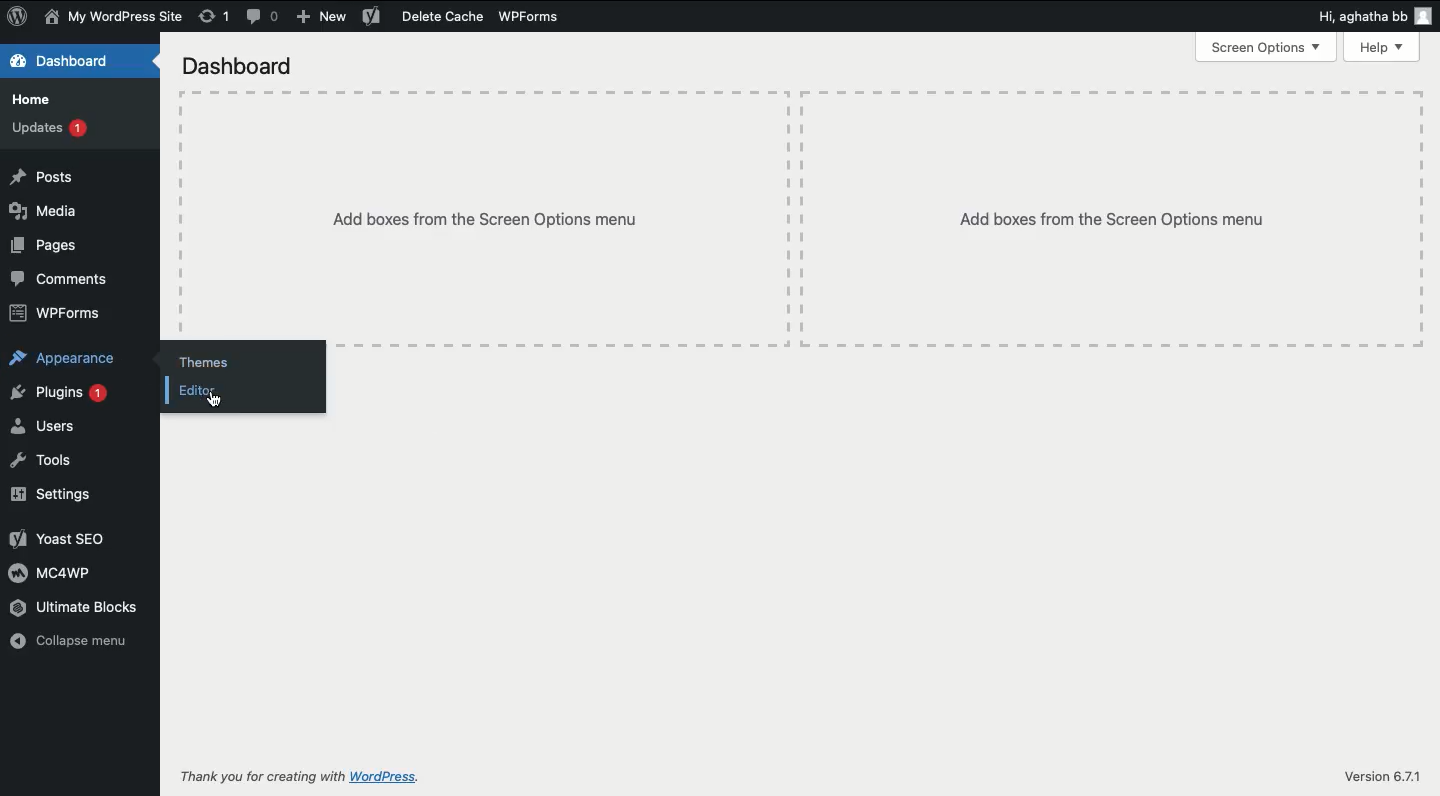  I want to click on Version 6.7.1, so click(1377, 776).